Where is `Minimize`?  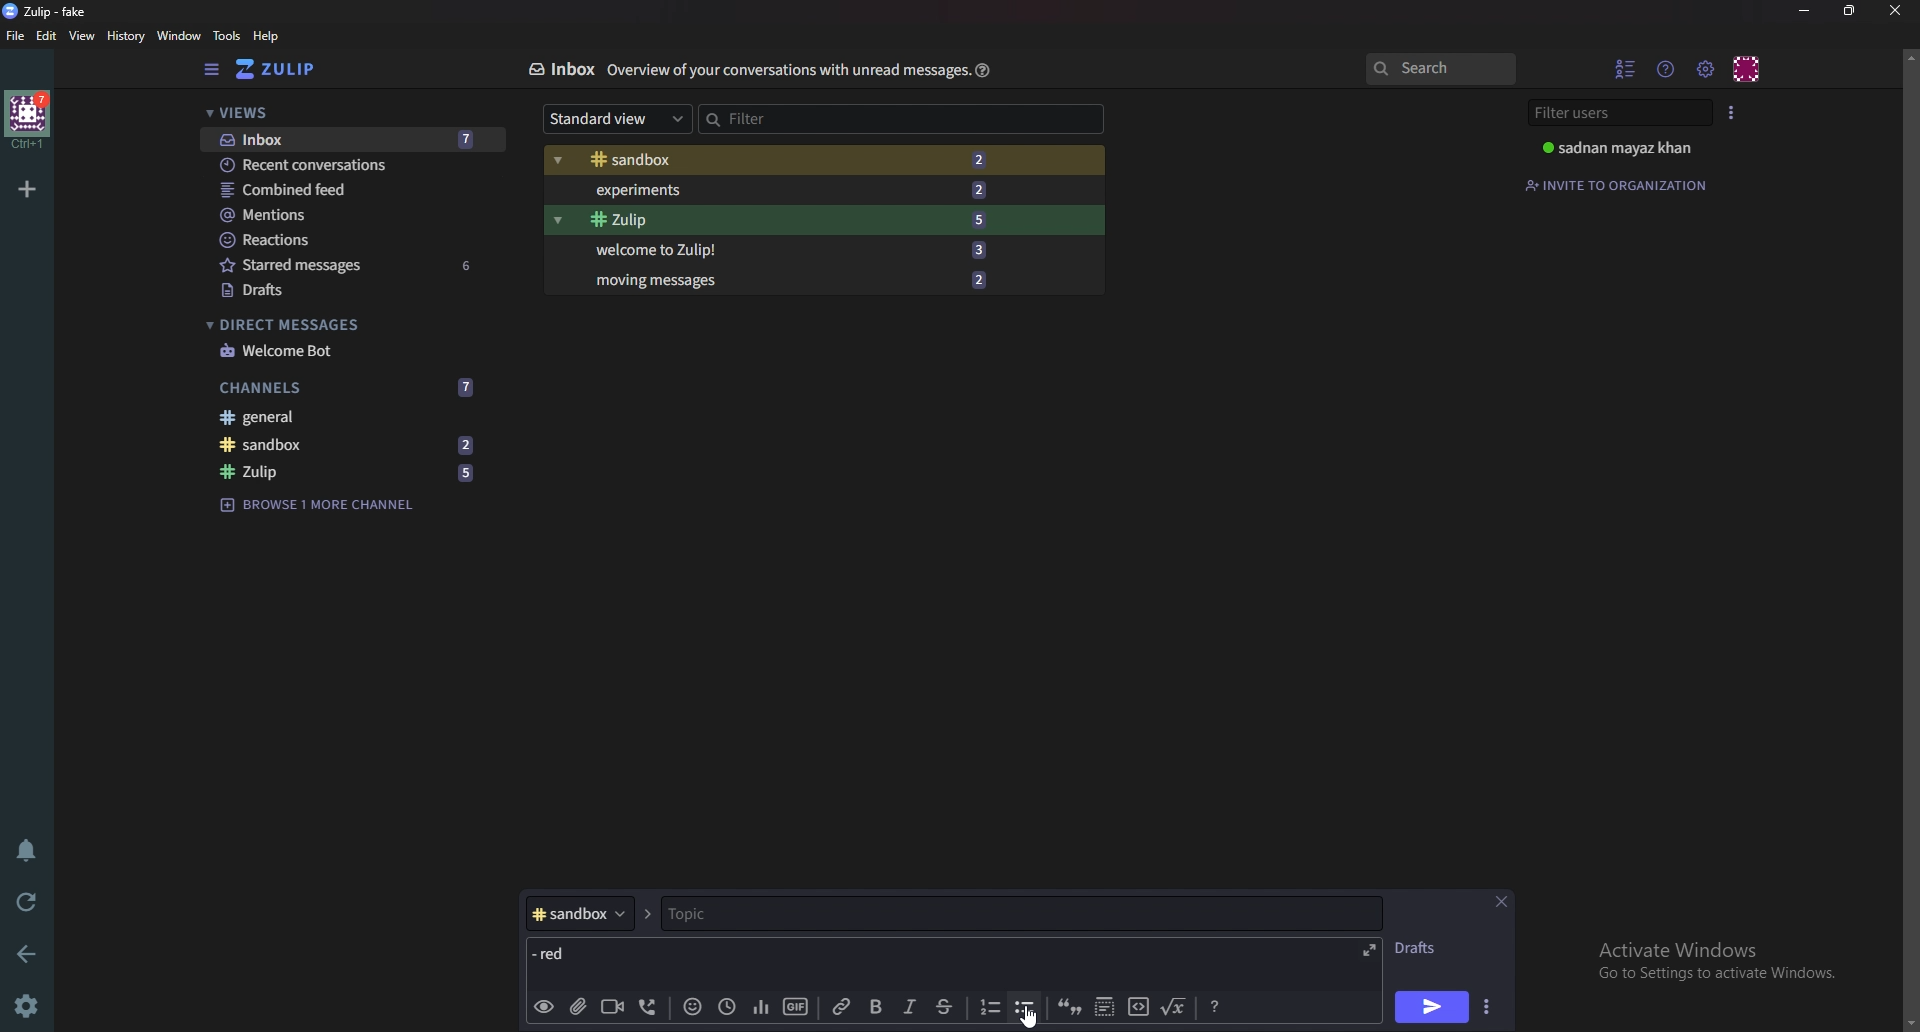 Minimize is located at coordinates (1807, 11).